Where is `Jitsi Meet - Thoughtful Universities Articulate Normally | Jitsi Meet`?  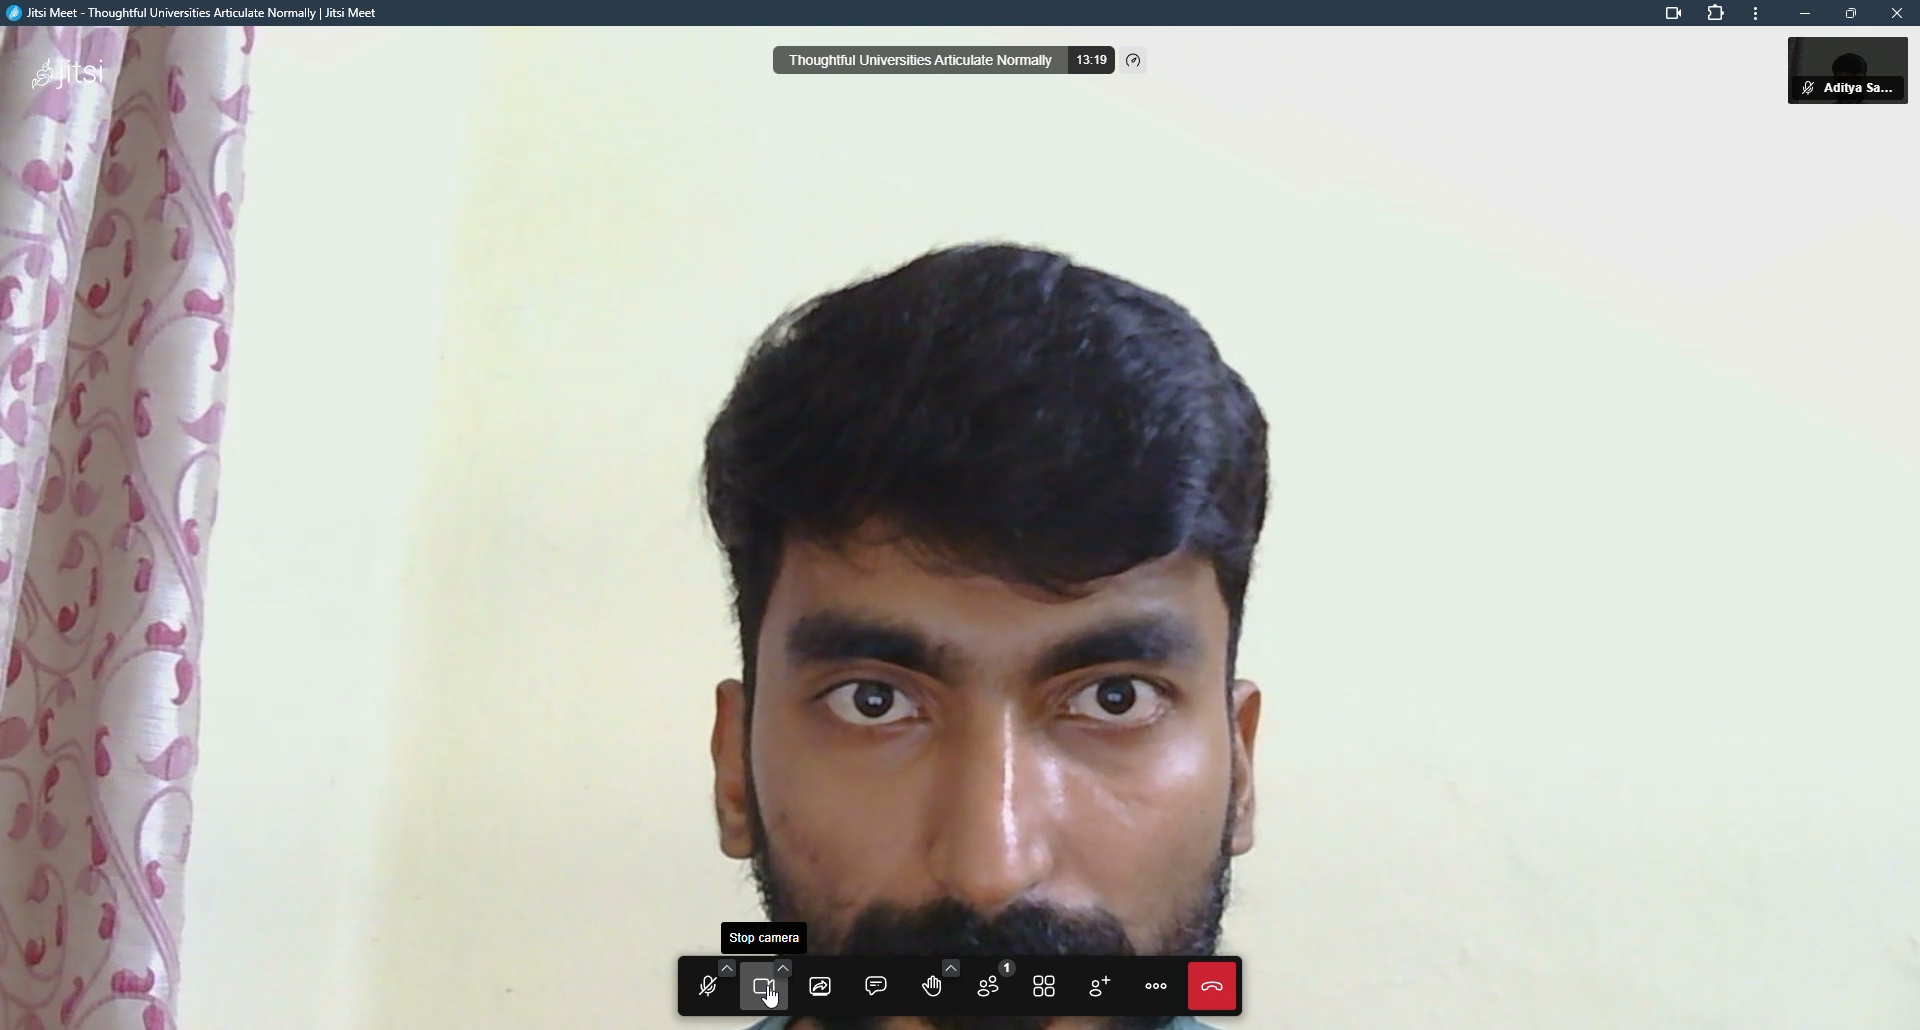
Jitsi Meet - Thoughtful Universities Articulate Normally | Jitsi Meet is located at coordinates (210, 13).